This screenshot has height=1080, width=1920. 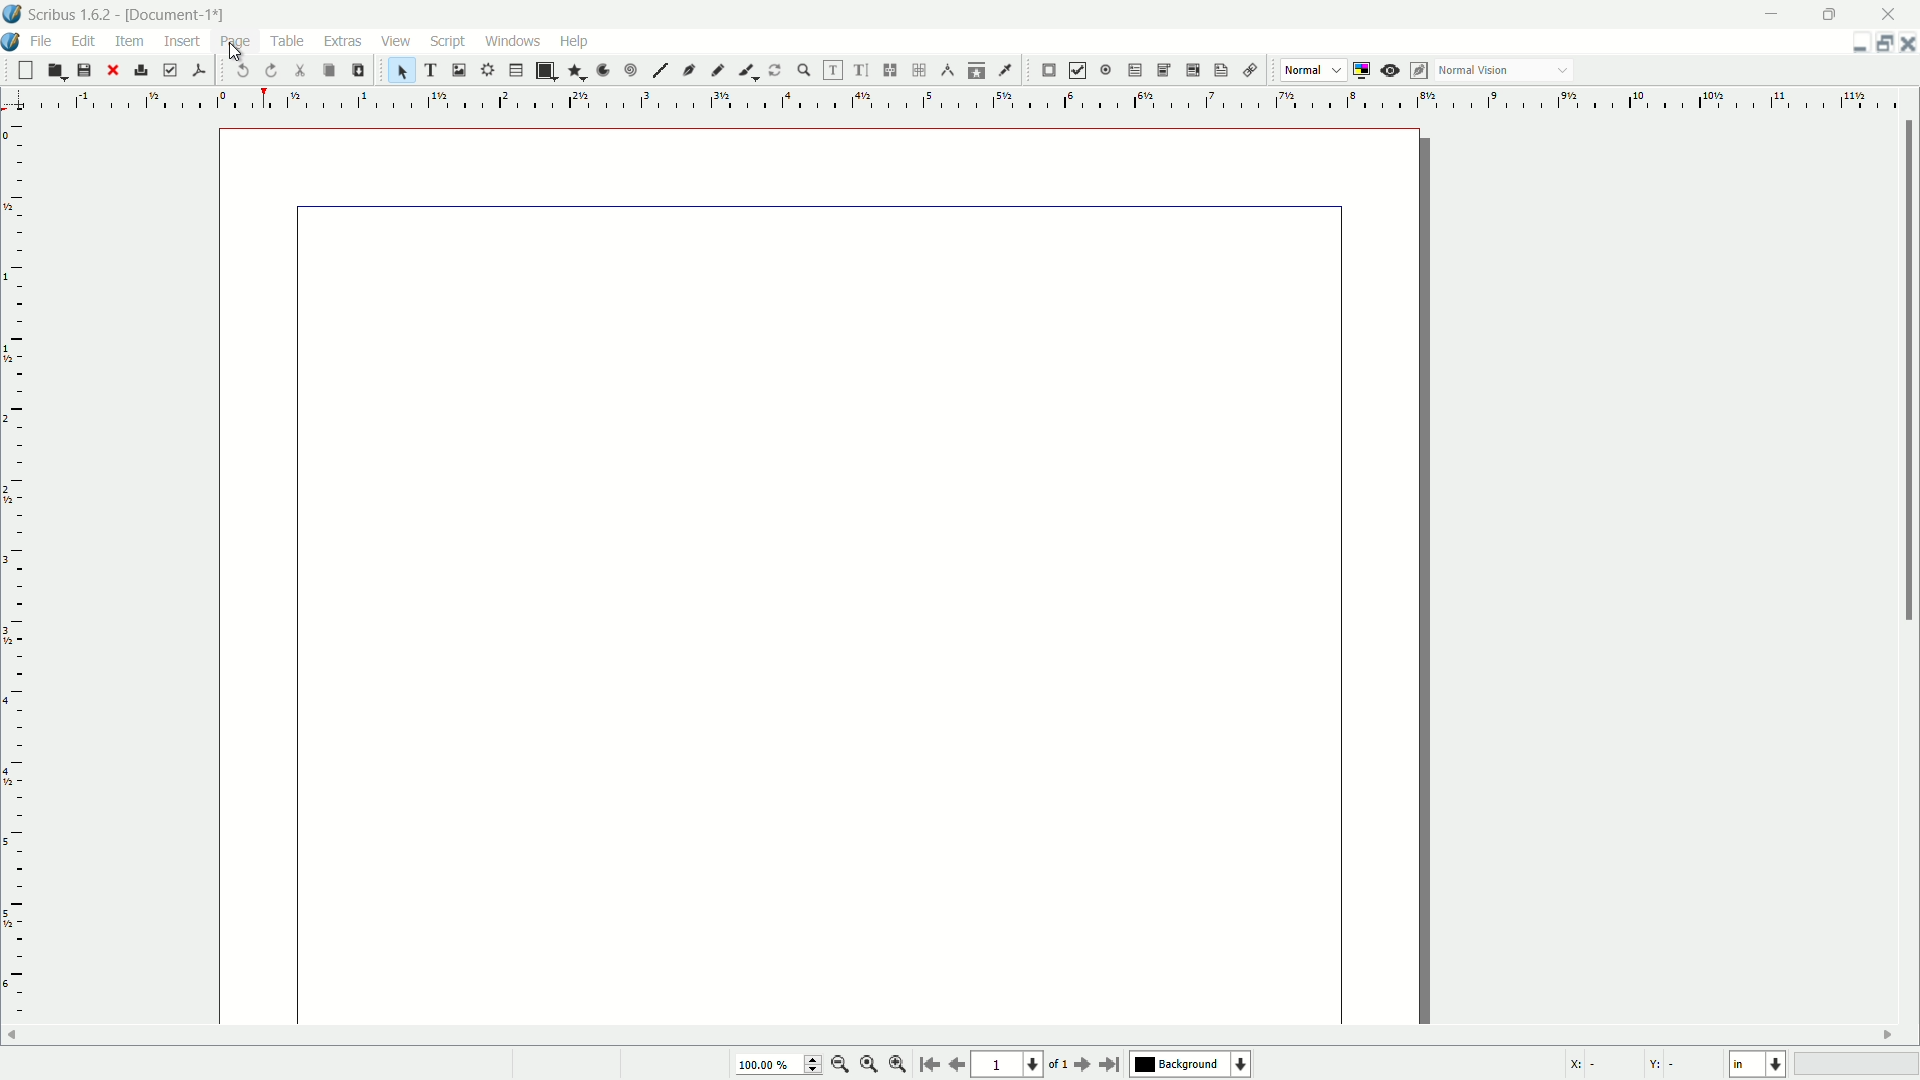 What do you see at coordinates (301, 70) in the screenshot?
I see `cut` at bounding box center [301, 70].